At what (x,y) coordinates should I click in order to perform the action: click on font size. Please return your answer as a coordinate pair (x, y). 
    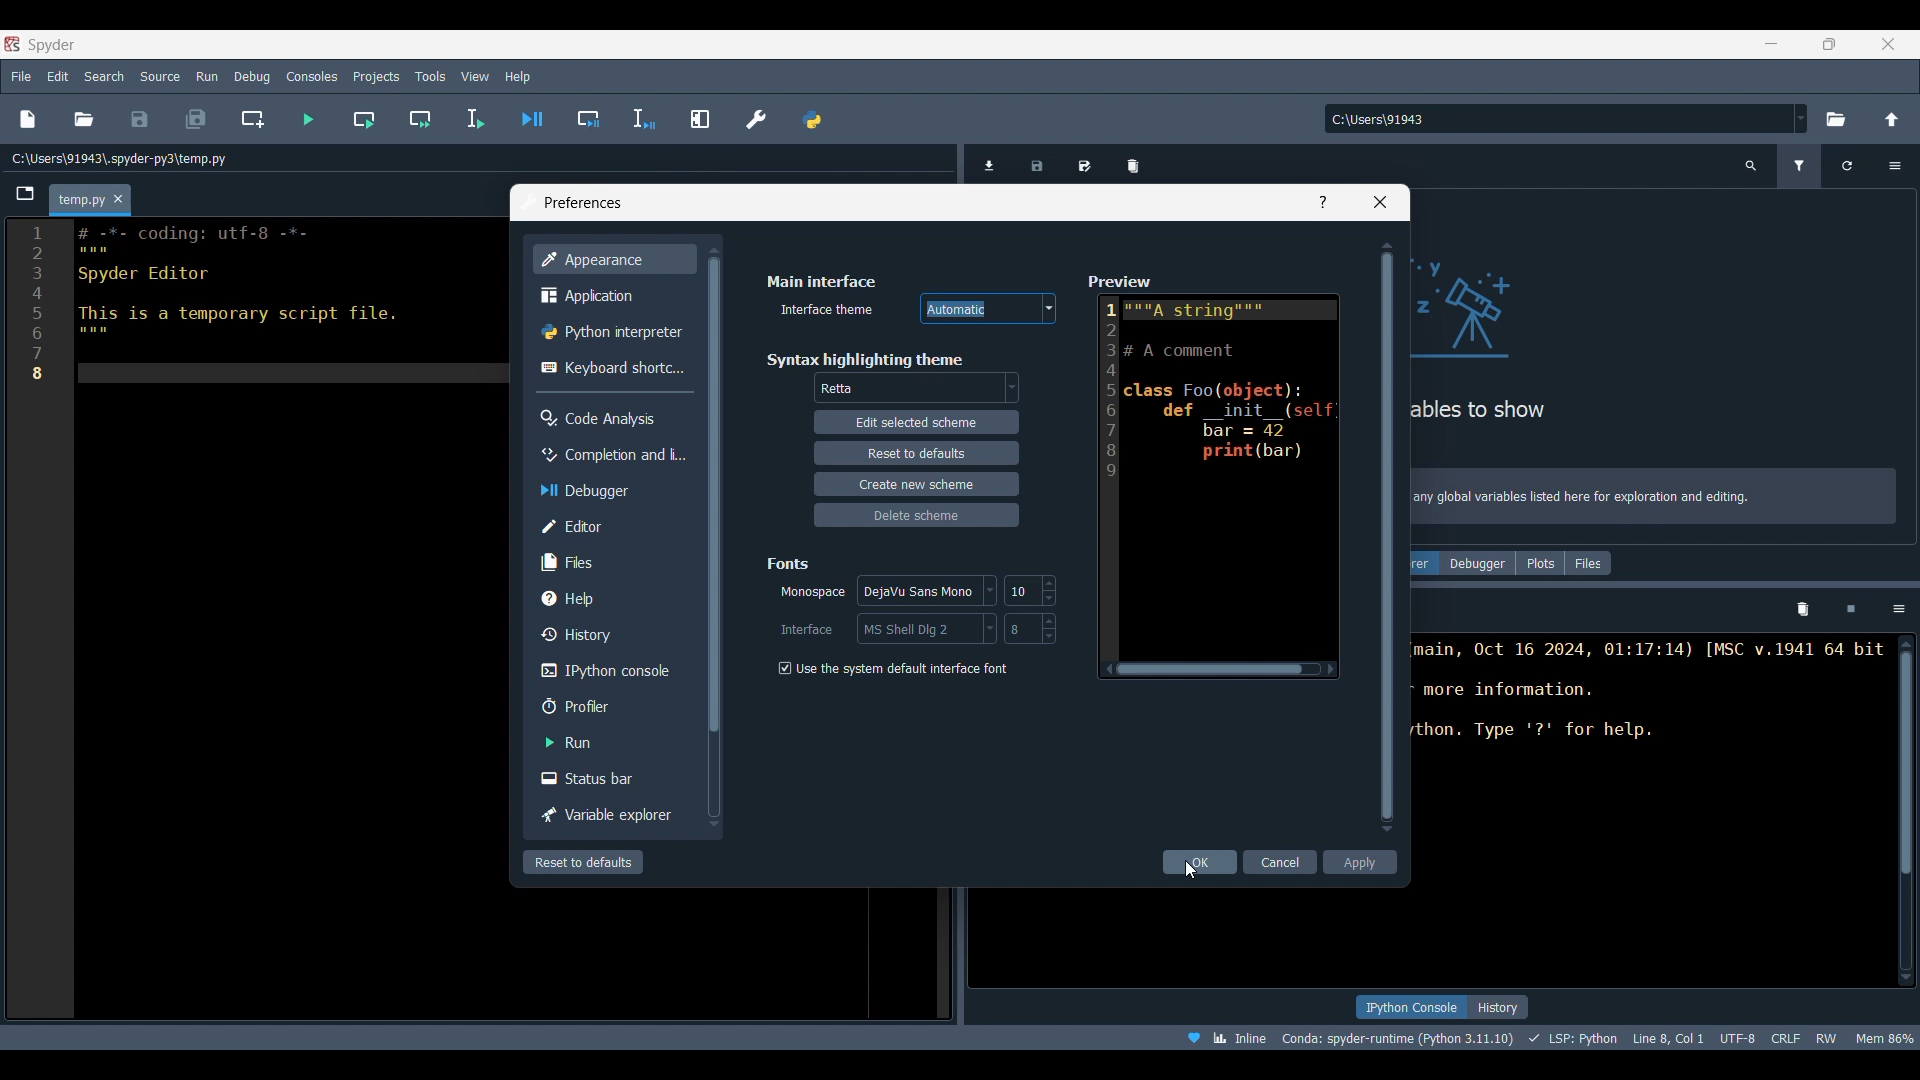
    Looking at the image, I should click on (1028, 590).